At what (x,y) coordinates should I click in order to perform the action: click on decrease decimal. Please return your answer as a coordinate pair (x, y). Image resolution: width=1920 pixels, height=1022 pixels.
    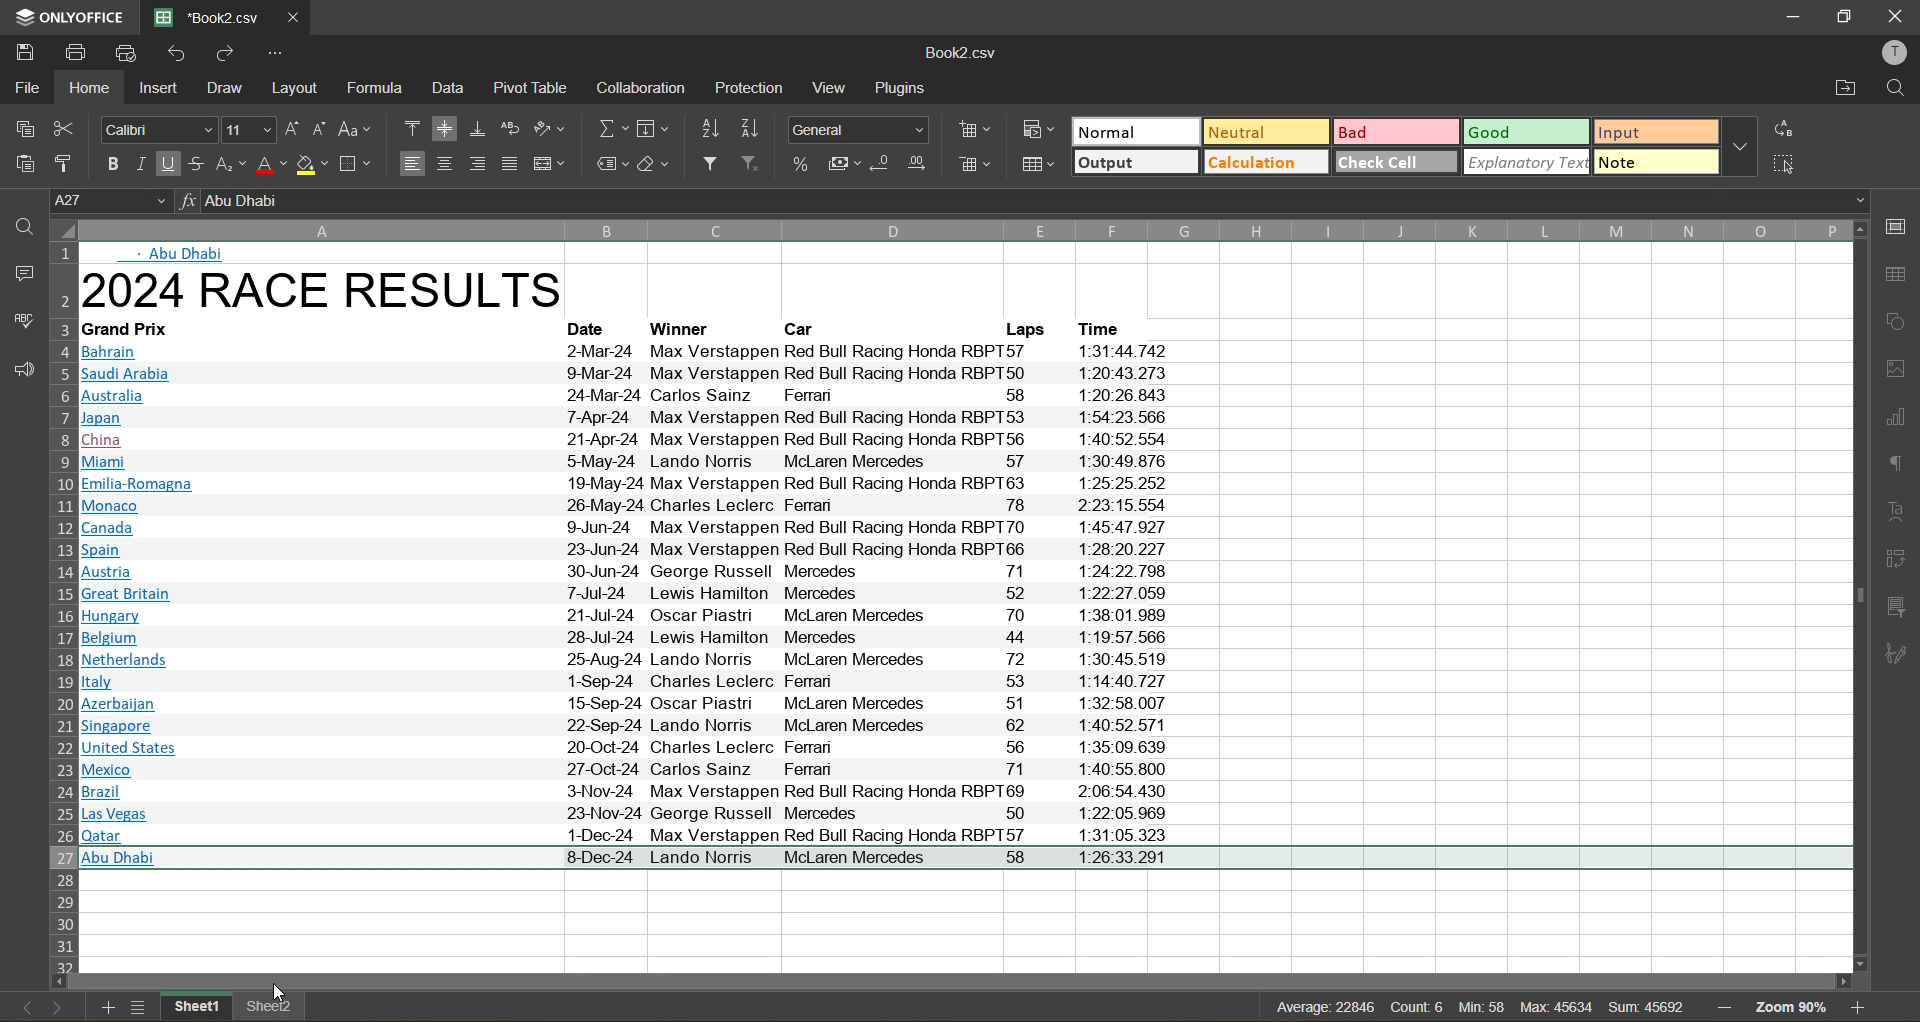
    Looking at the image, I should click on (883, 166).